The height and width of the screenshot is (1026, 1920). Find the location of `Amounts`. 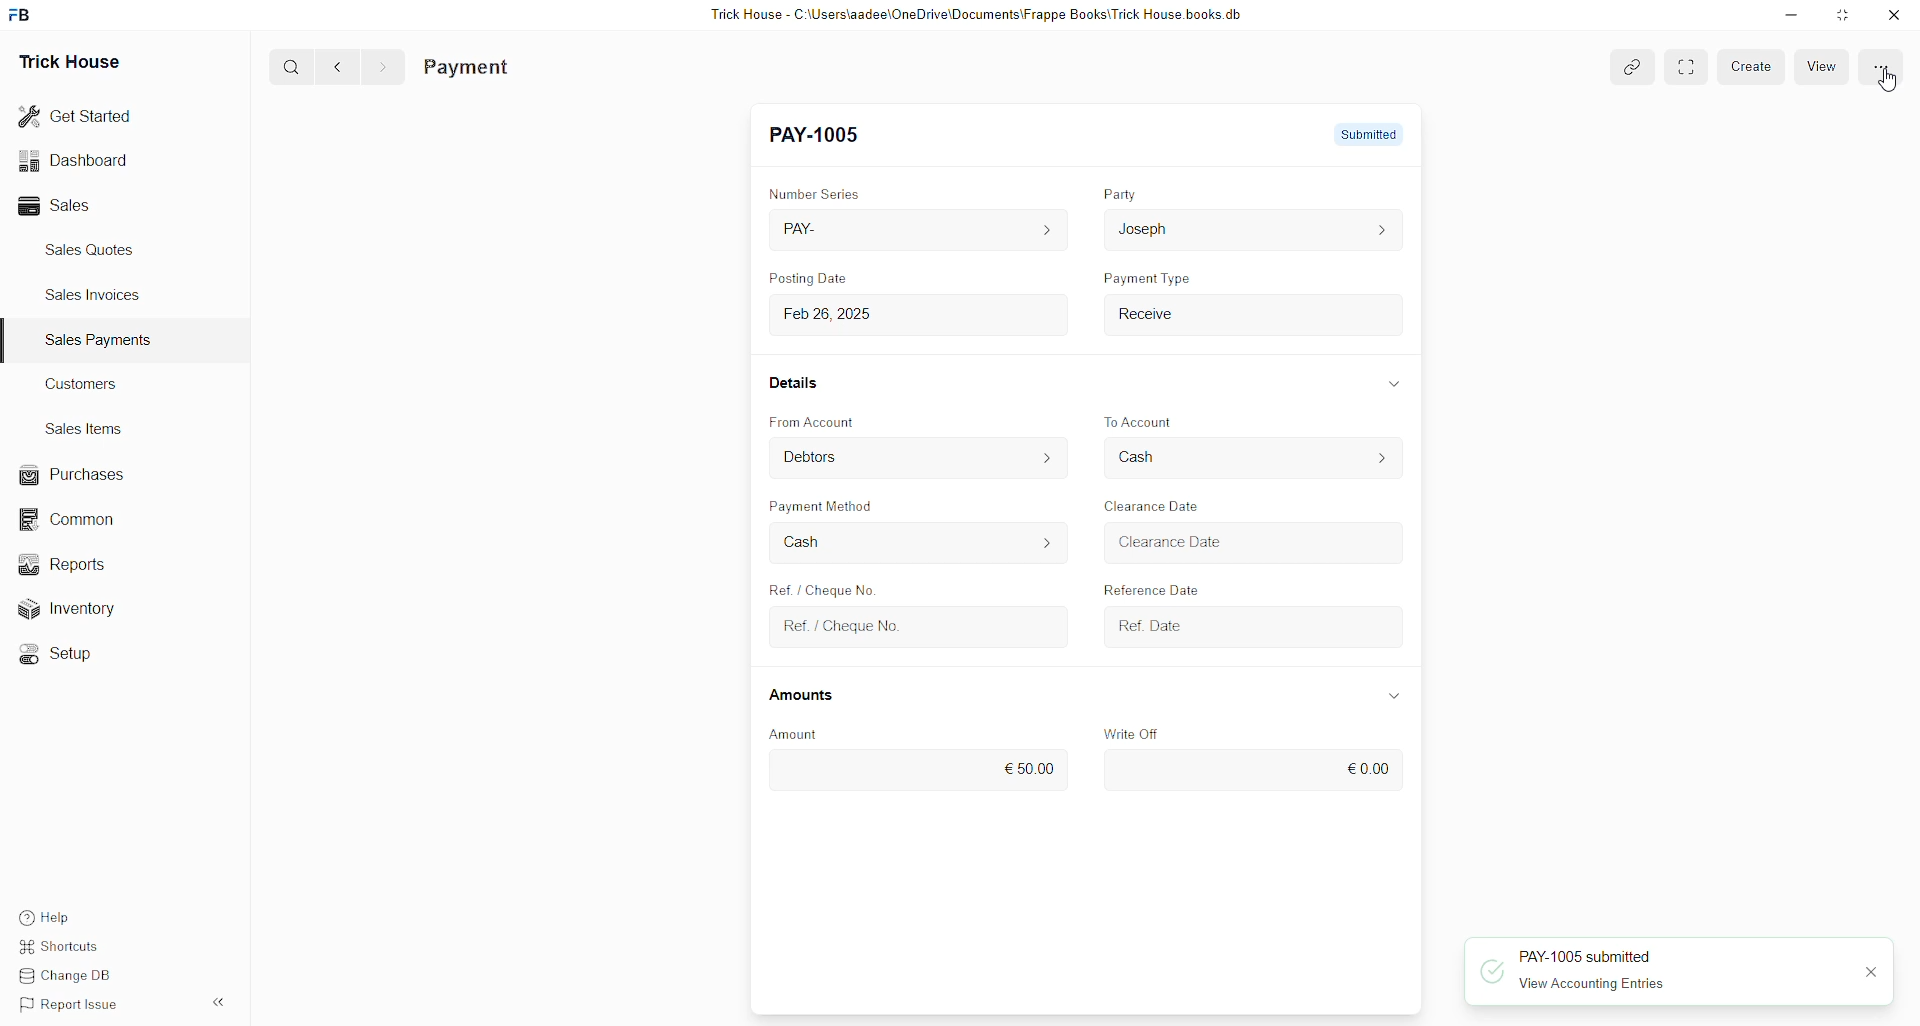

Amounts is located at coordinates (803, 696).